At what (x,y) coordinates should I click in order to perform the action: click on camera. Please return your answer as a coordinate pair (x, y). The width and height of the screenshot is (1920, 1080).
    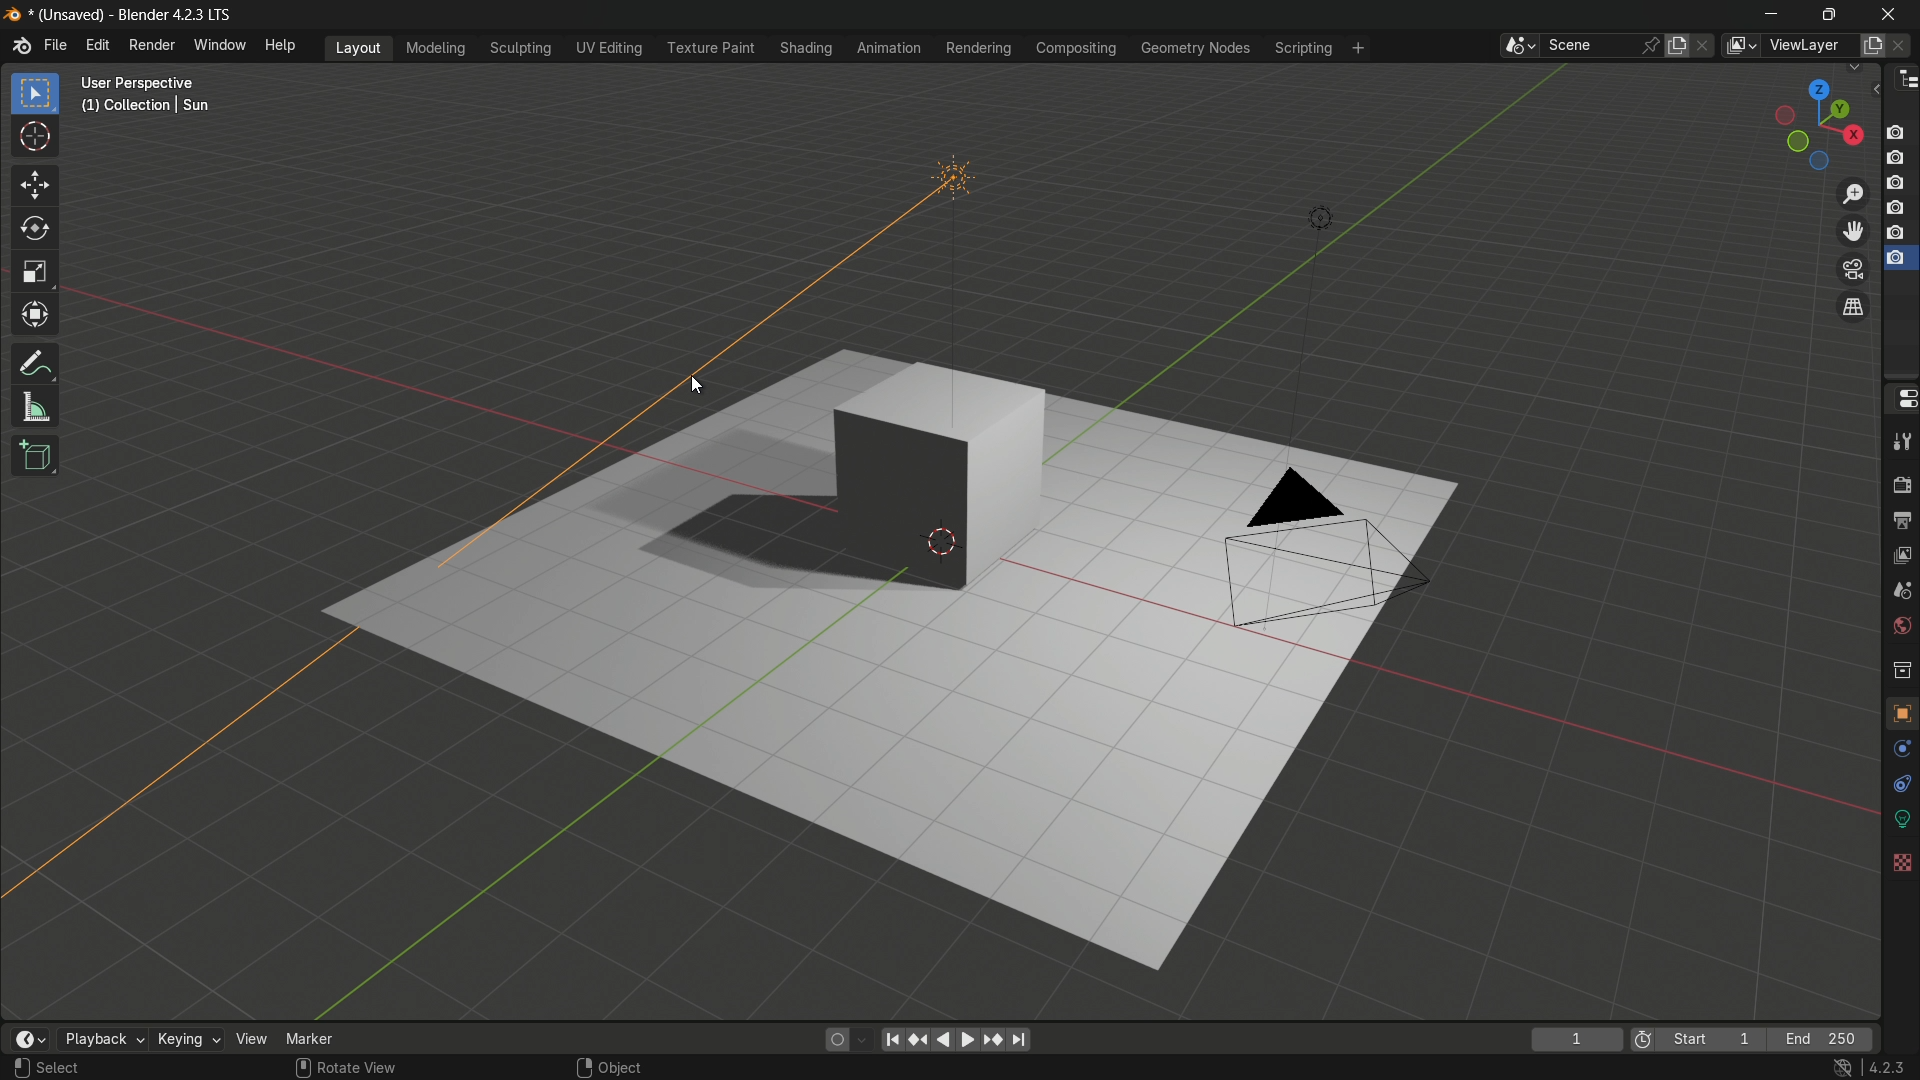
    Looking at the image, I should click on (1321, 544).